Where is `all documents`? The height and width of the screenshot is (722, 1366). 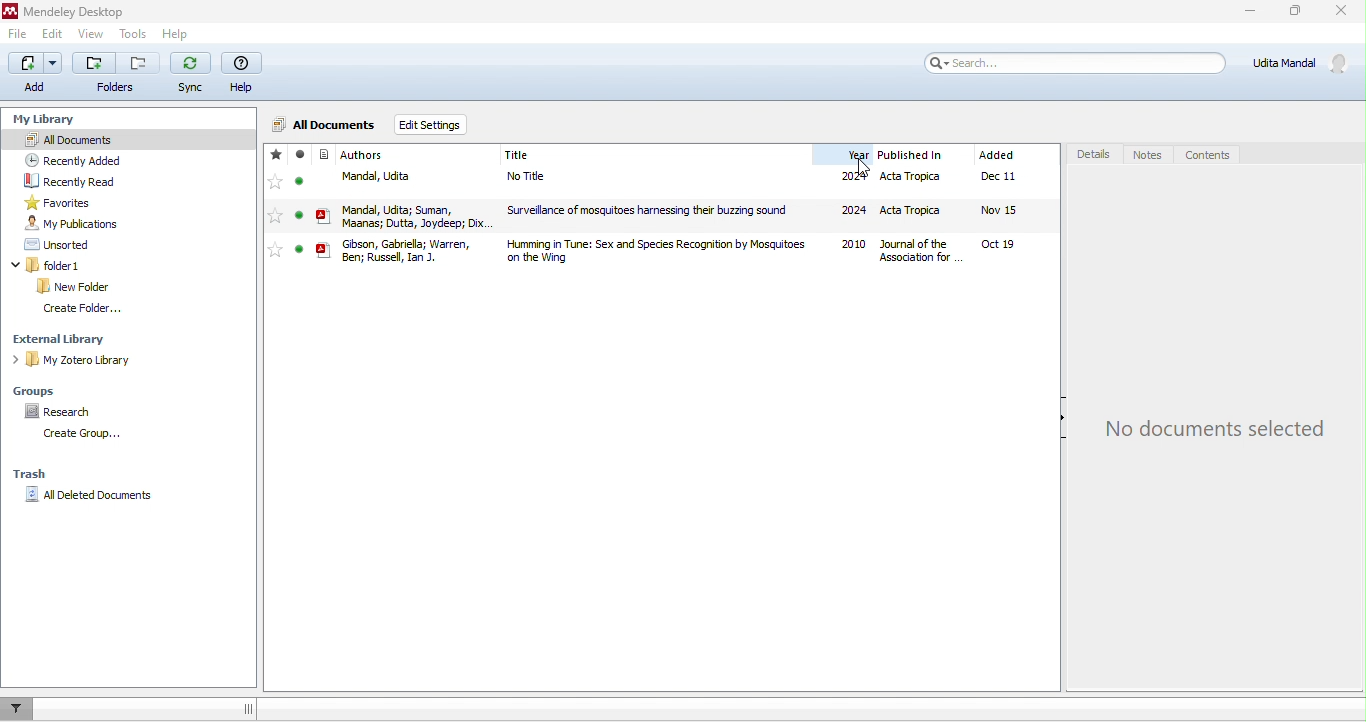
all documents is located at coordinates (67, 138).